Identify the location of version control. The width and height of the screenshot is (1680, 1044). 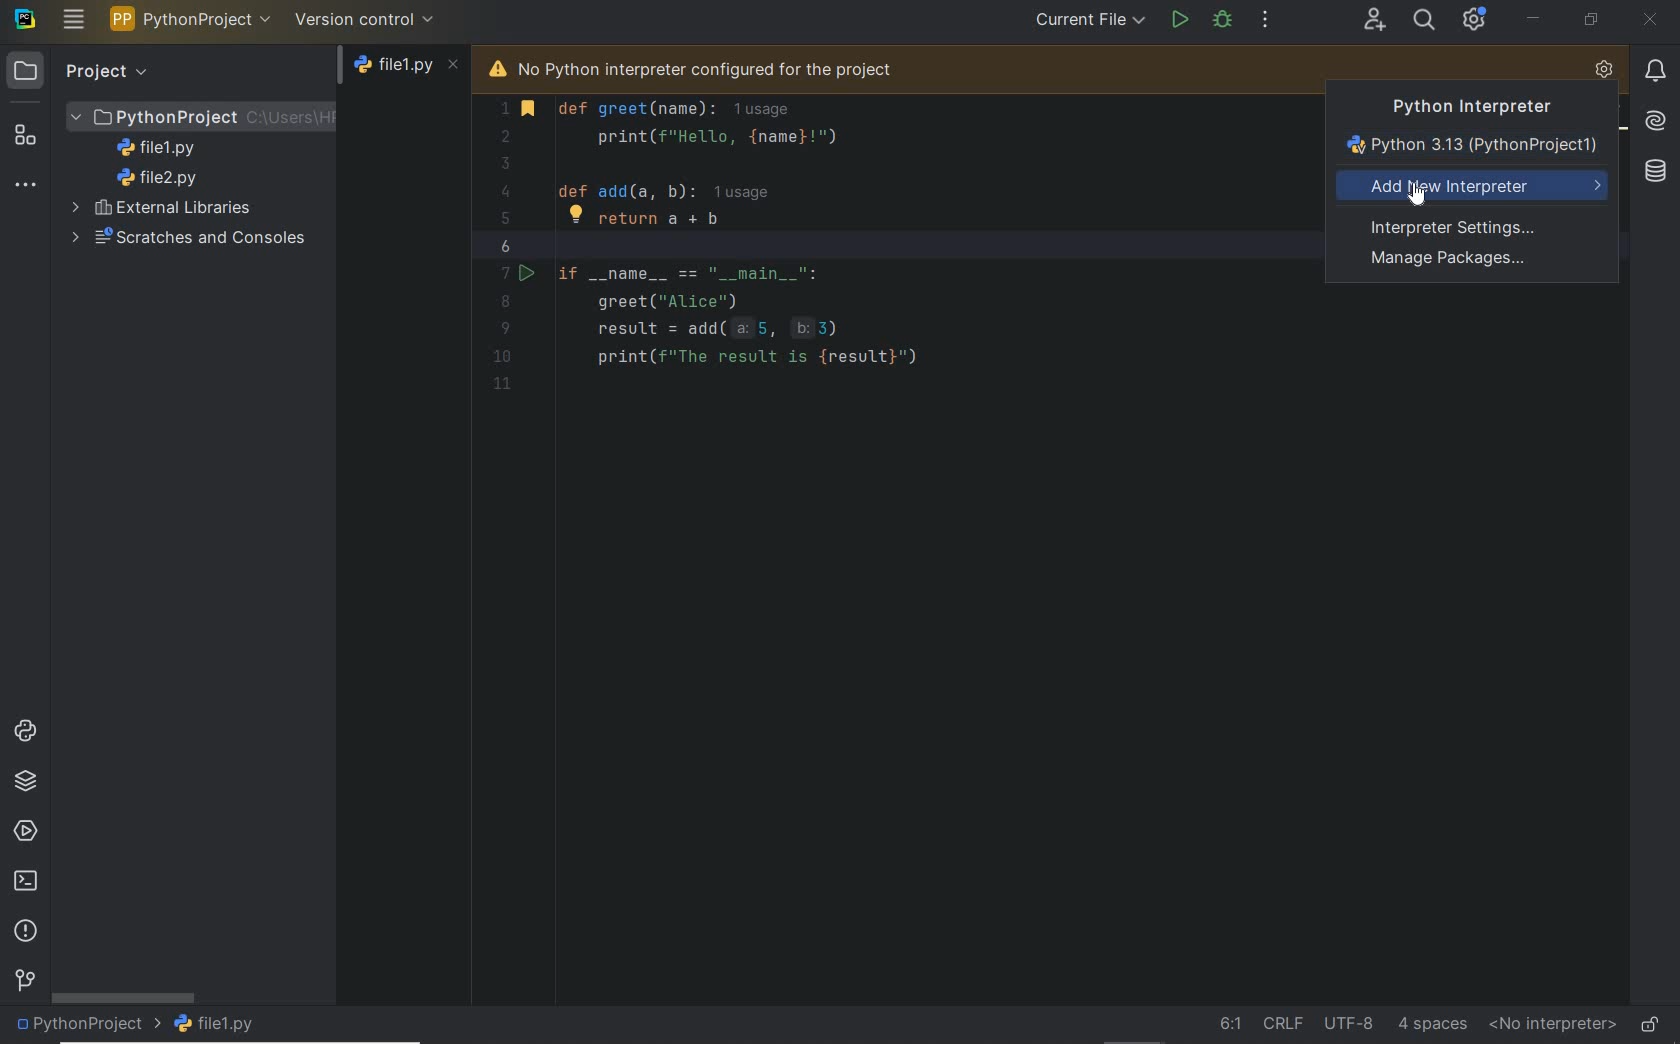
(365, 19).